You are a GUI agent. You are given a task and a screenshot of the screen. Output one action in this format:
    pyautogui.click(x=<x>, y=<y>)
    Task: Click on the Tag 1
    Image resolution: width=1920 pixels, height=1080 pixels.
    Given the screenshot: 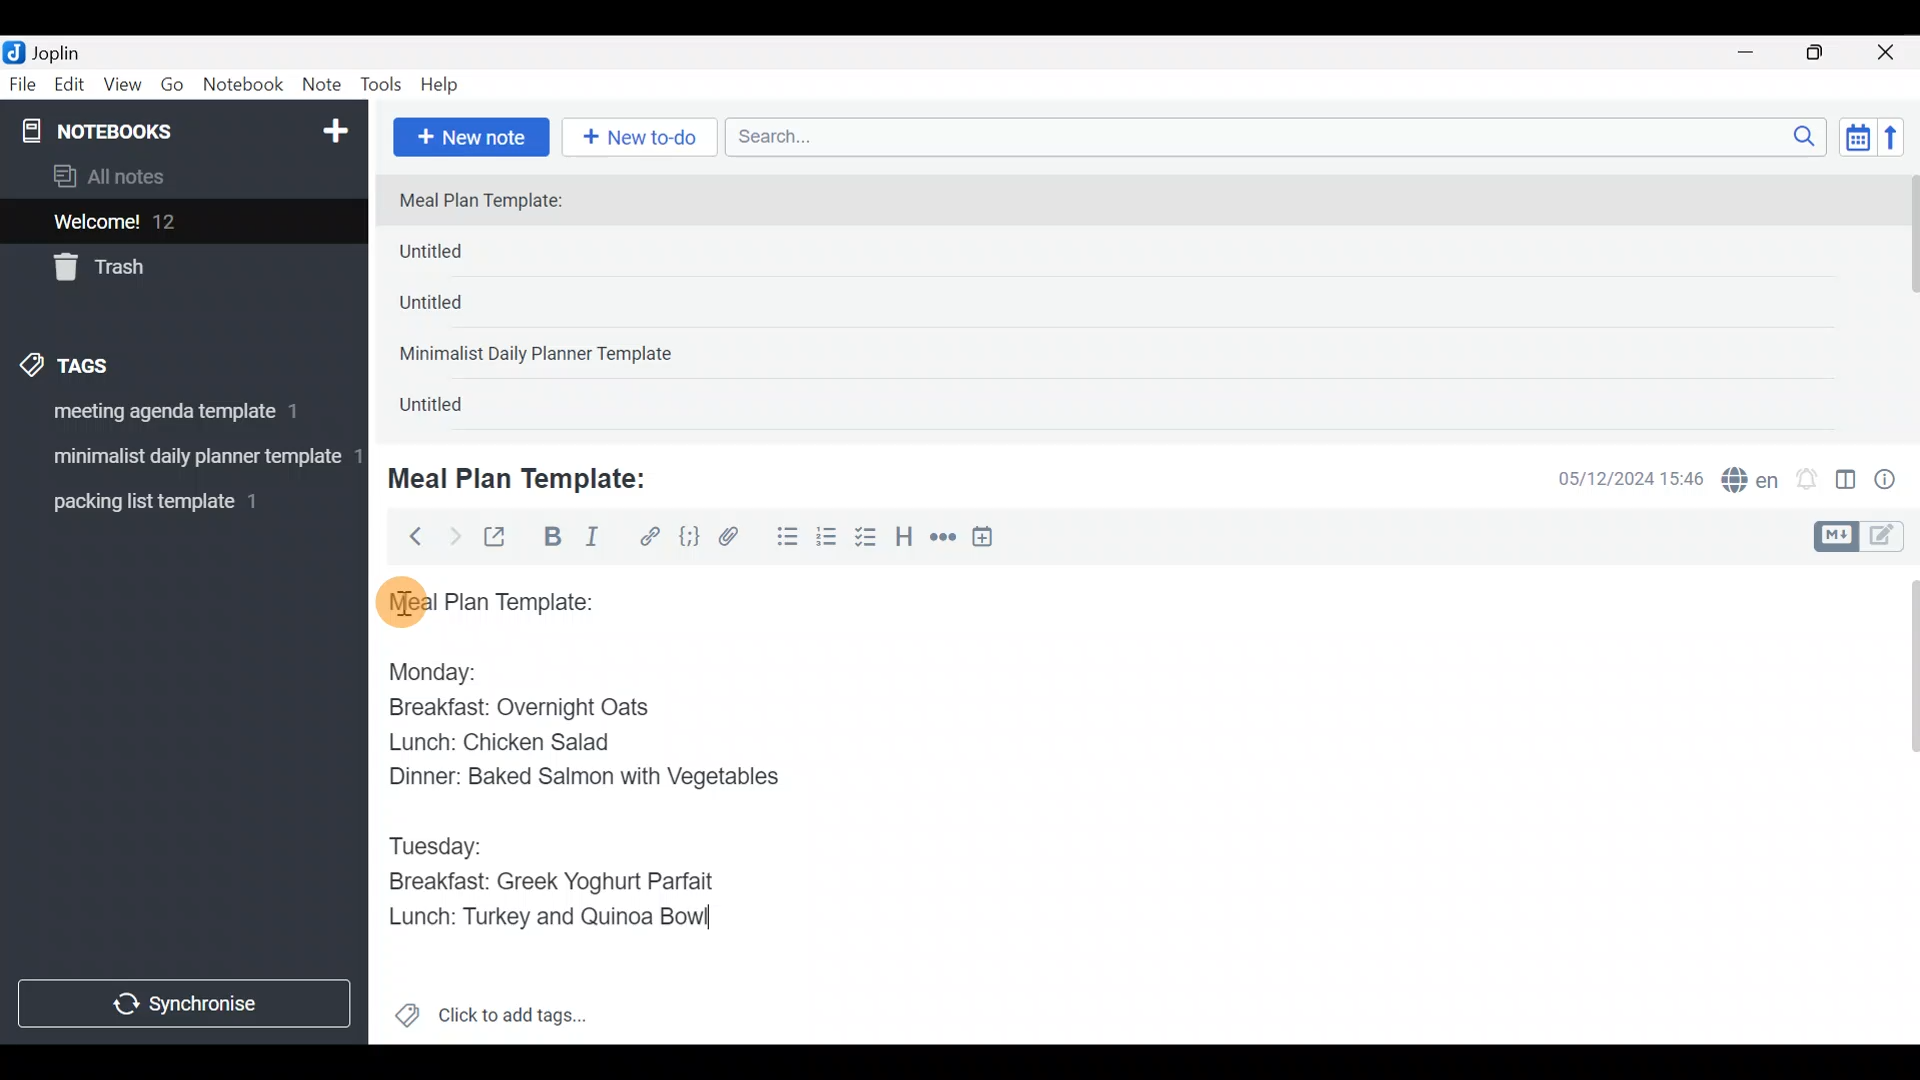 What is the action you would take?
    pyautogui.click(x=178, y=417)
    